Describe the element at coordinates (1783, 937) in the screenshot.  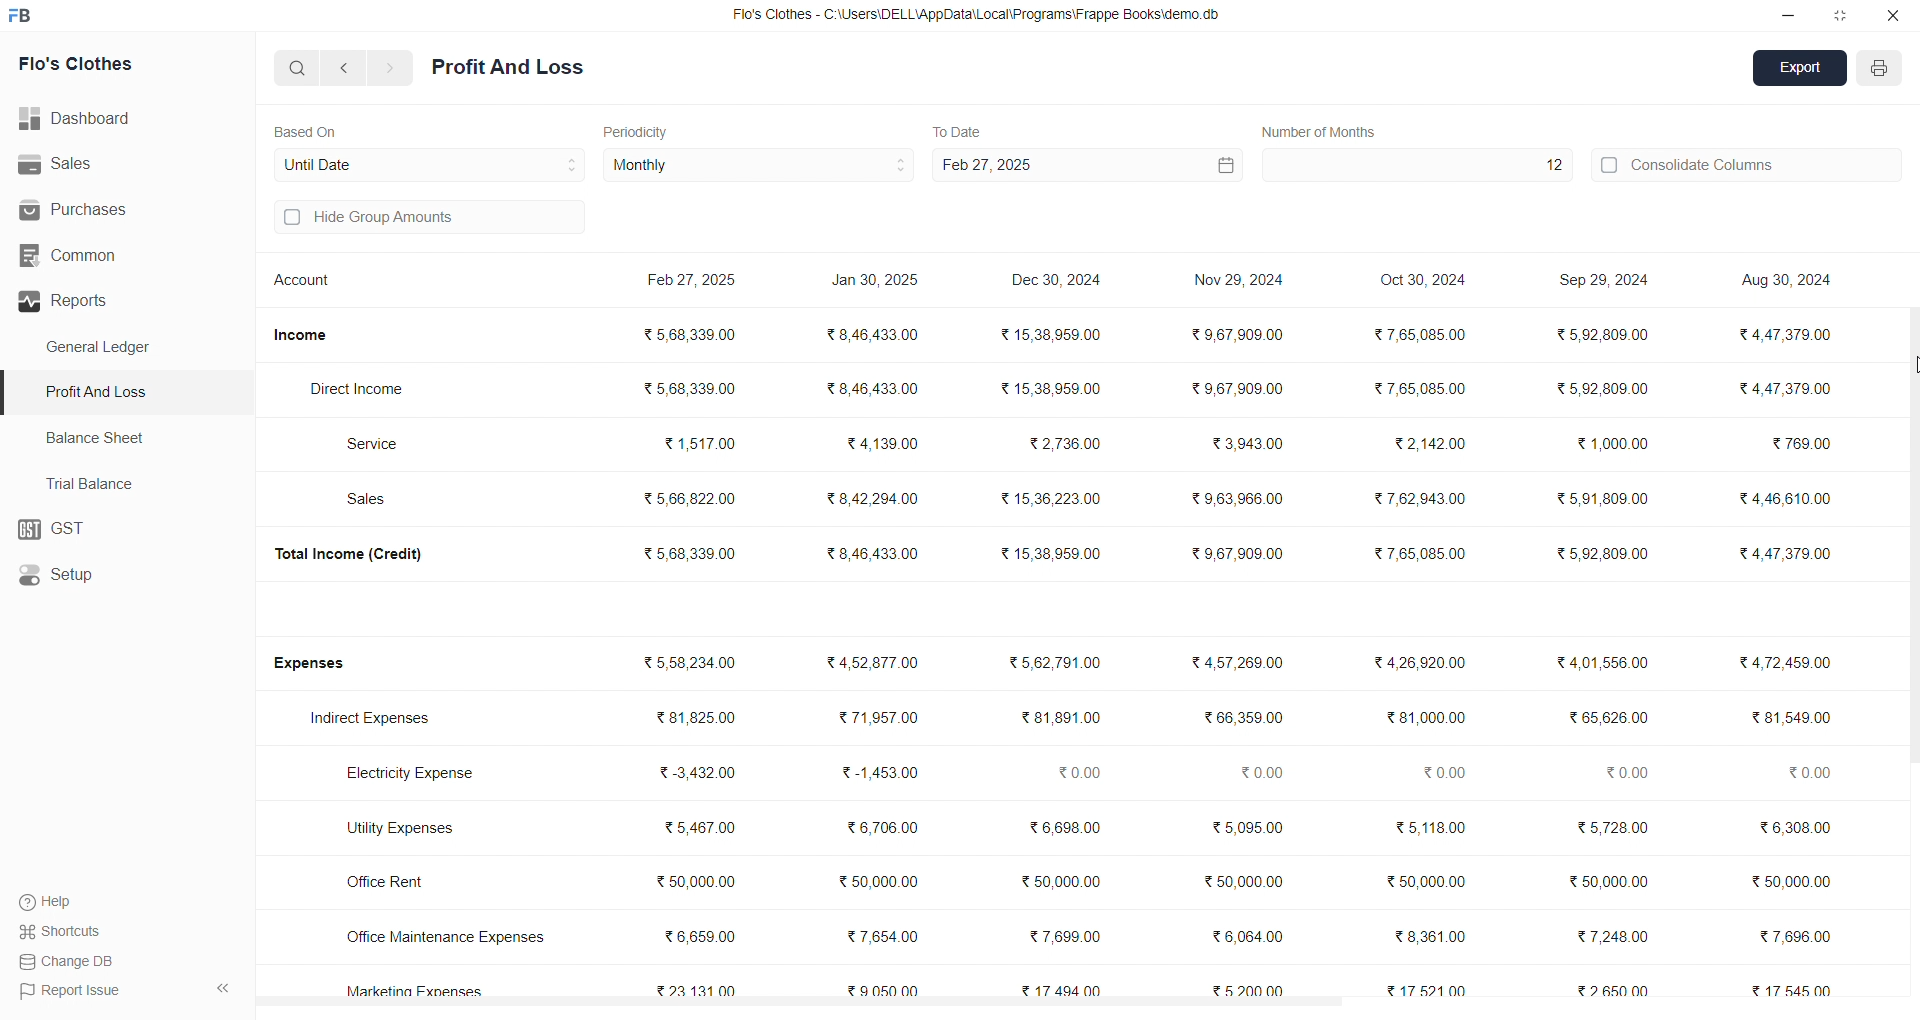
I see `37,696.00` at that location.